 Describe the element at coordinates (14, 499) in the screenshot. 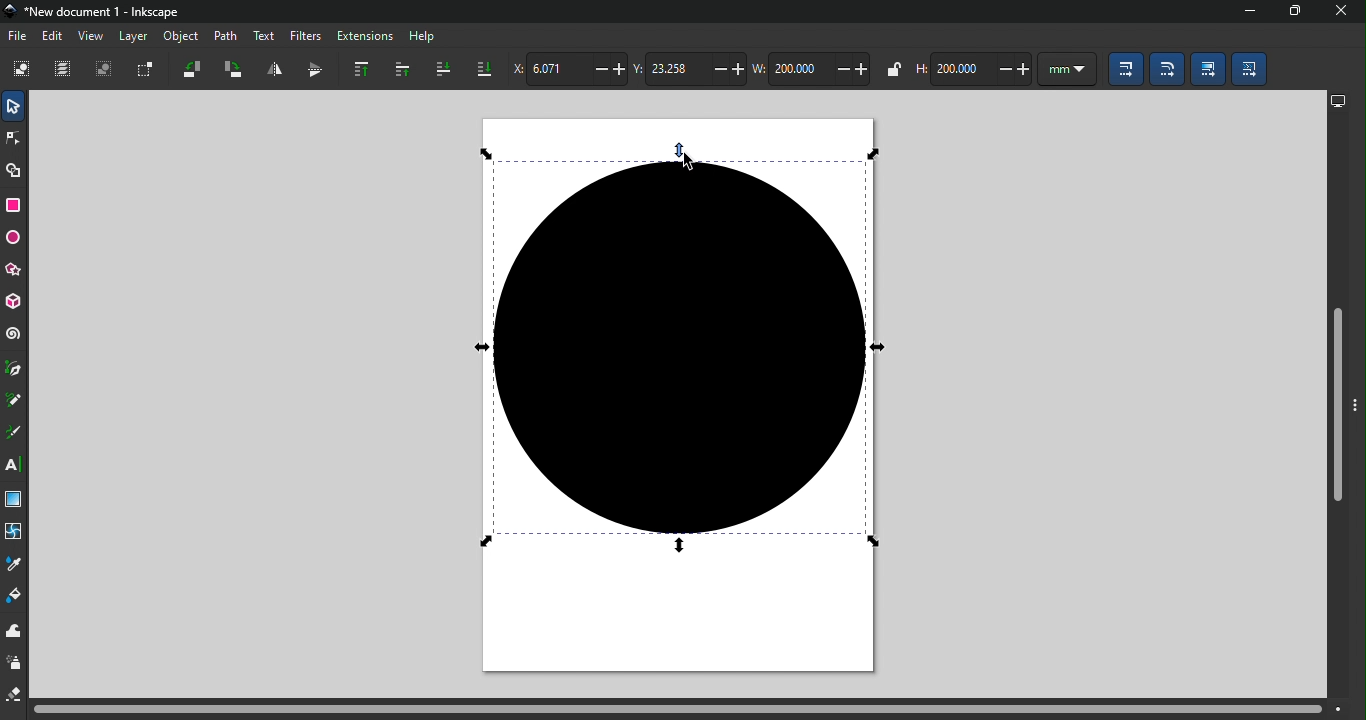

I see `Gradient` at that location.